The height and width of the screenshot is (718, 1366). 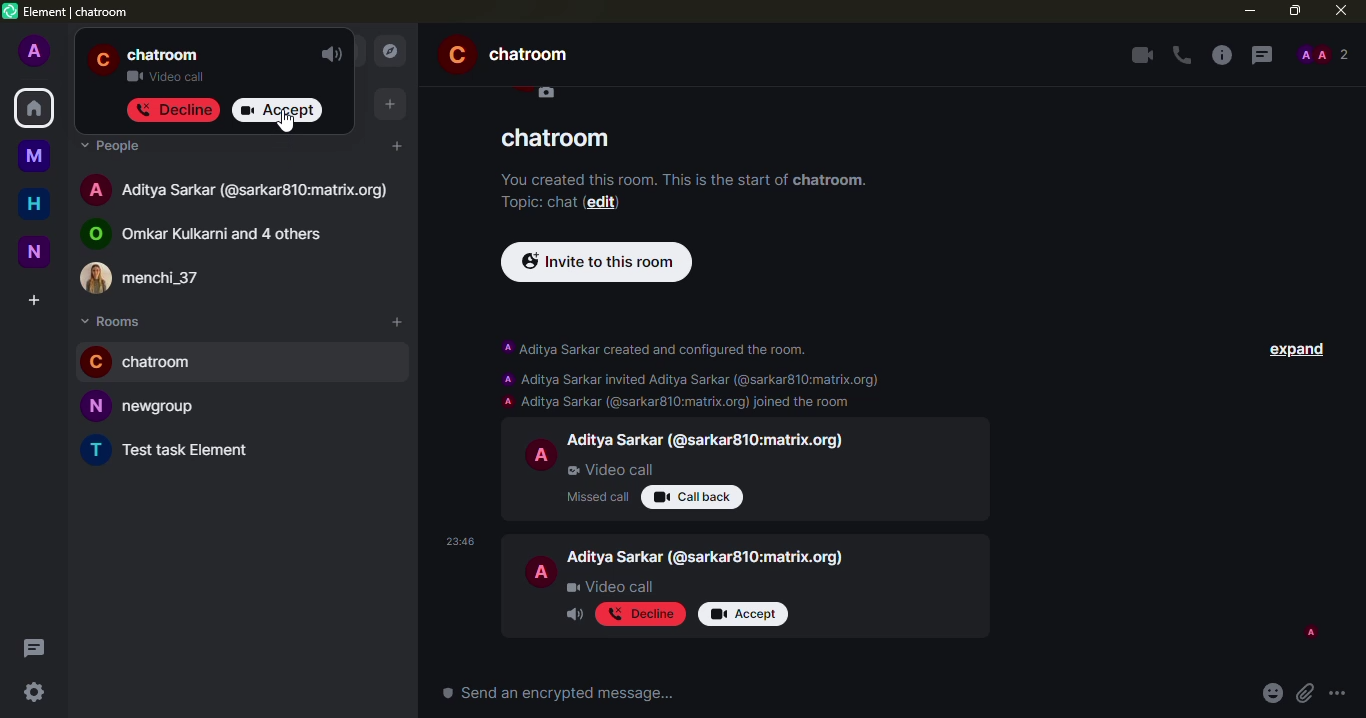 What do you see at coordinates (158, 280) in the screenshot?
I see `menchi_37` at bounding box center [158, 280].